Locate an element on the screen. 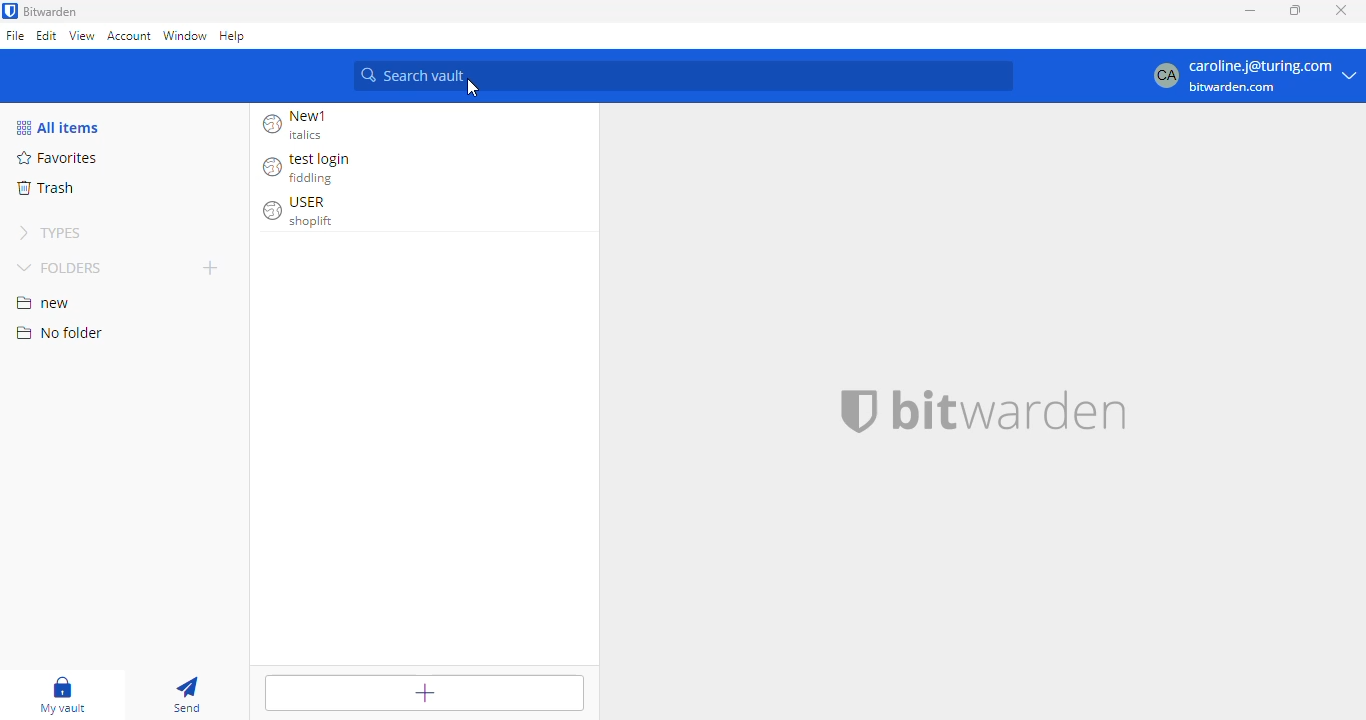 This screenshot has width=1366, height=720. my vault is located at coordinates (66, 695).